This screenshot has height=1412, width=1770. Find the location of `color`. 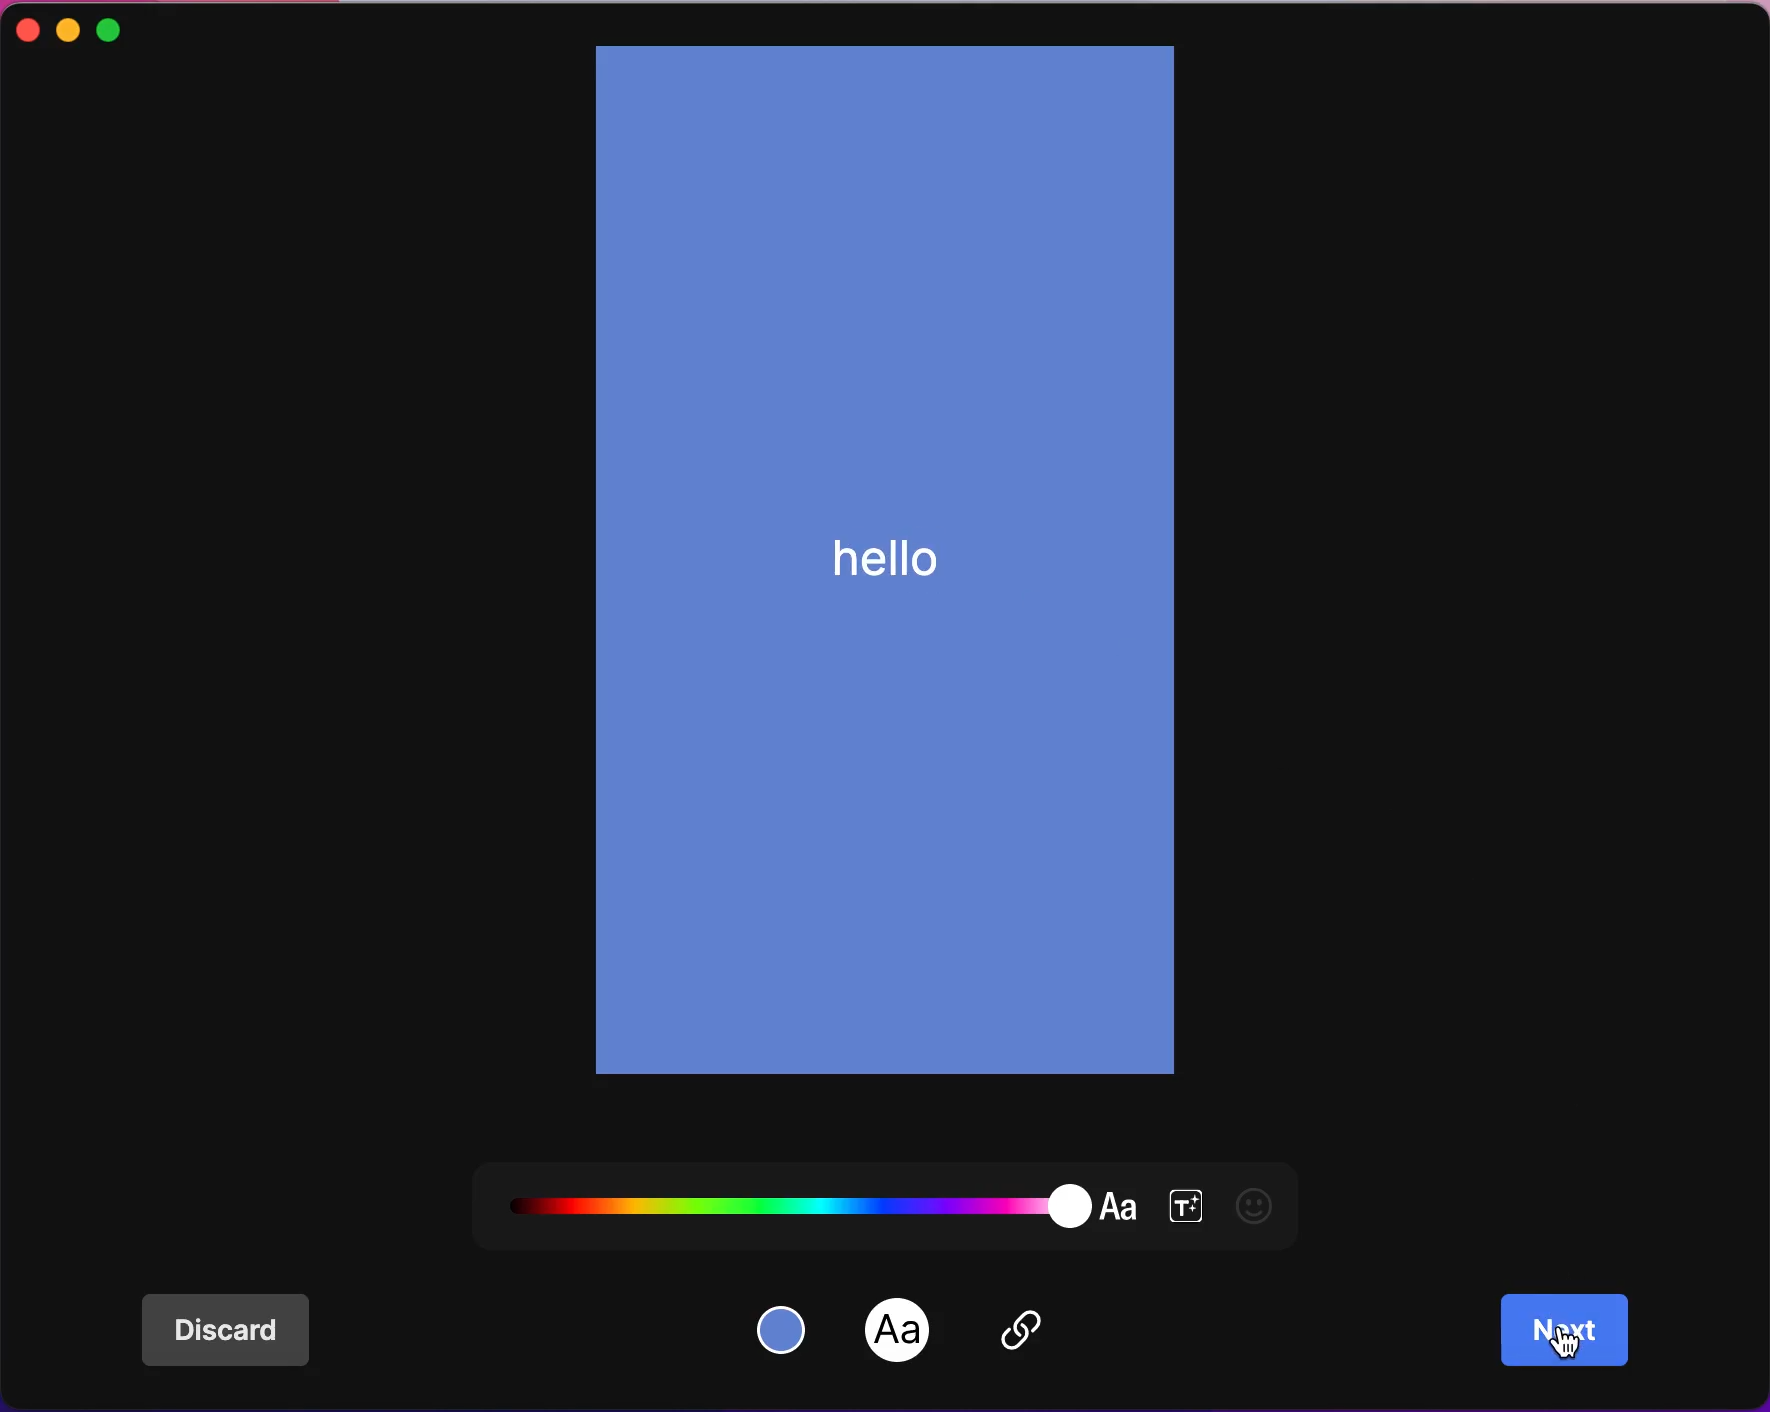

color is located at coordinates (787, 1327).